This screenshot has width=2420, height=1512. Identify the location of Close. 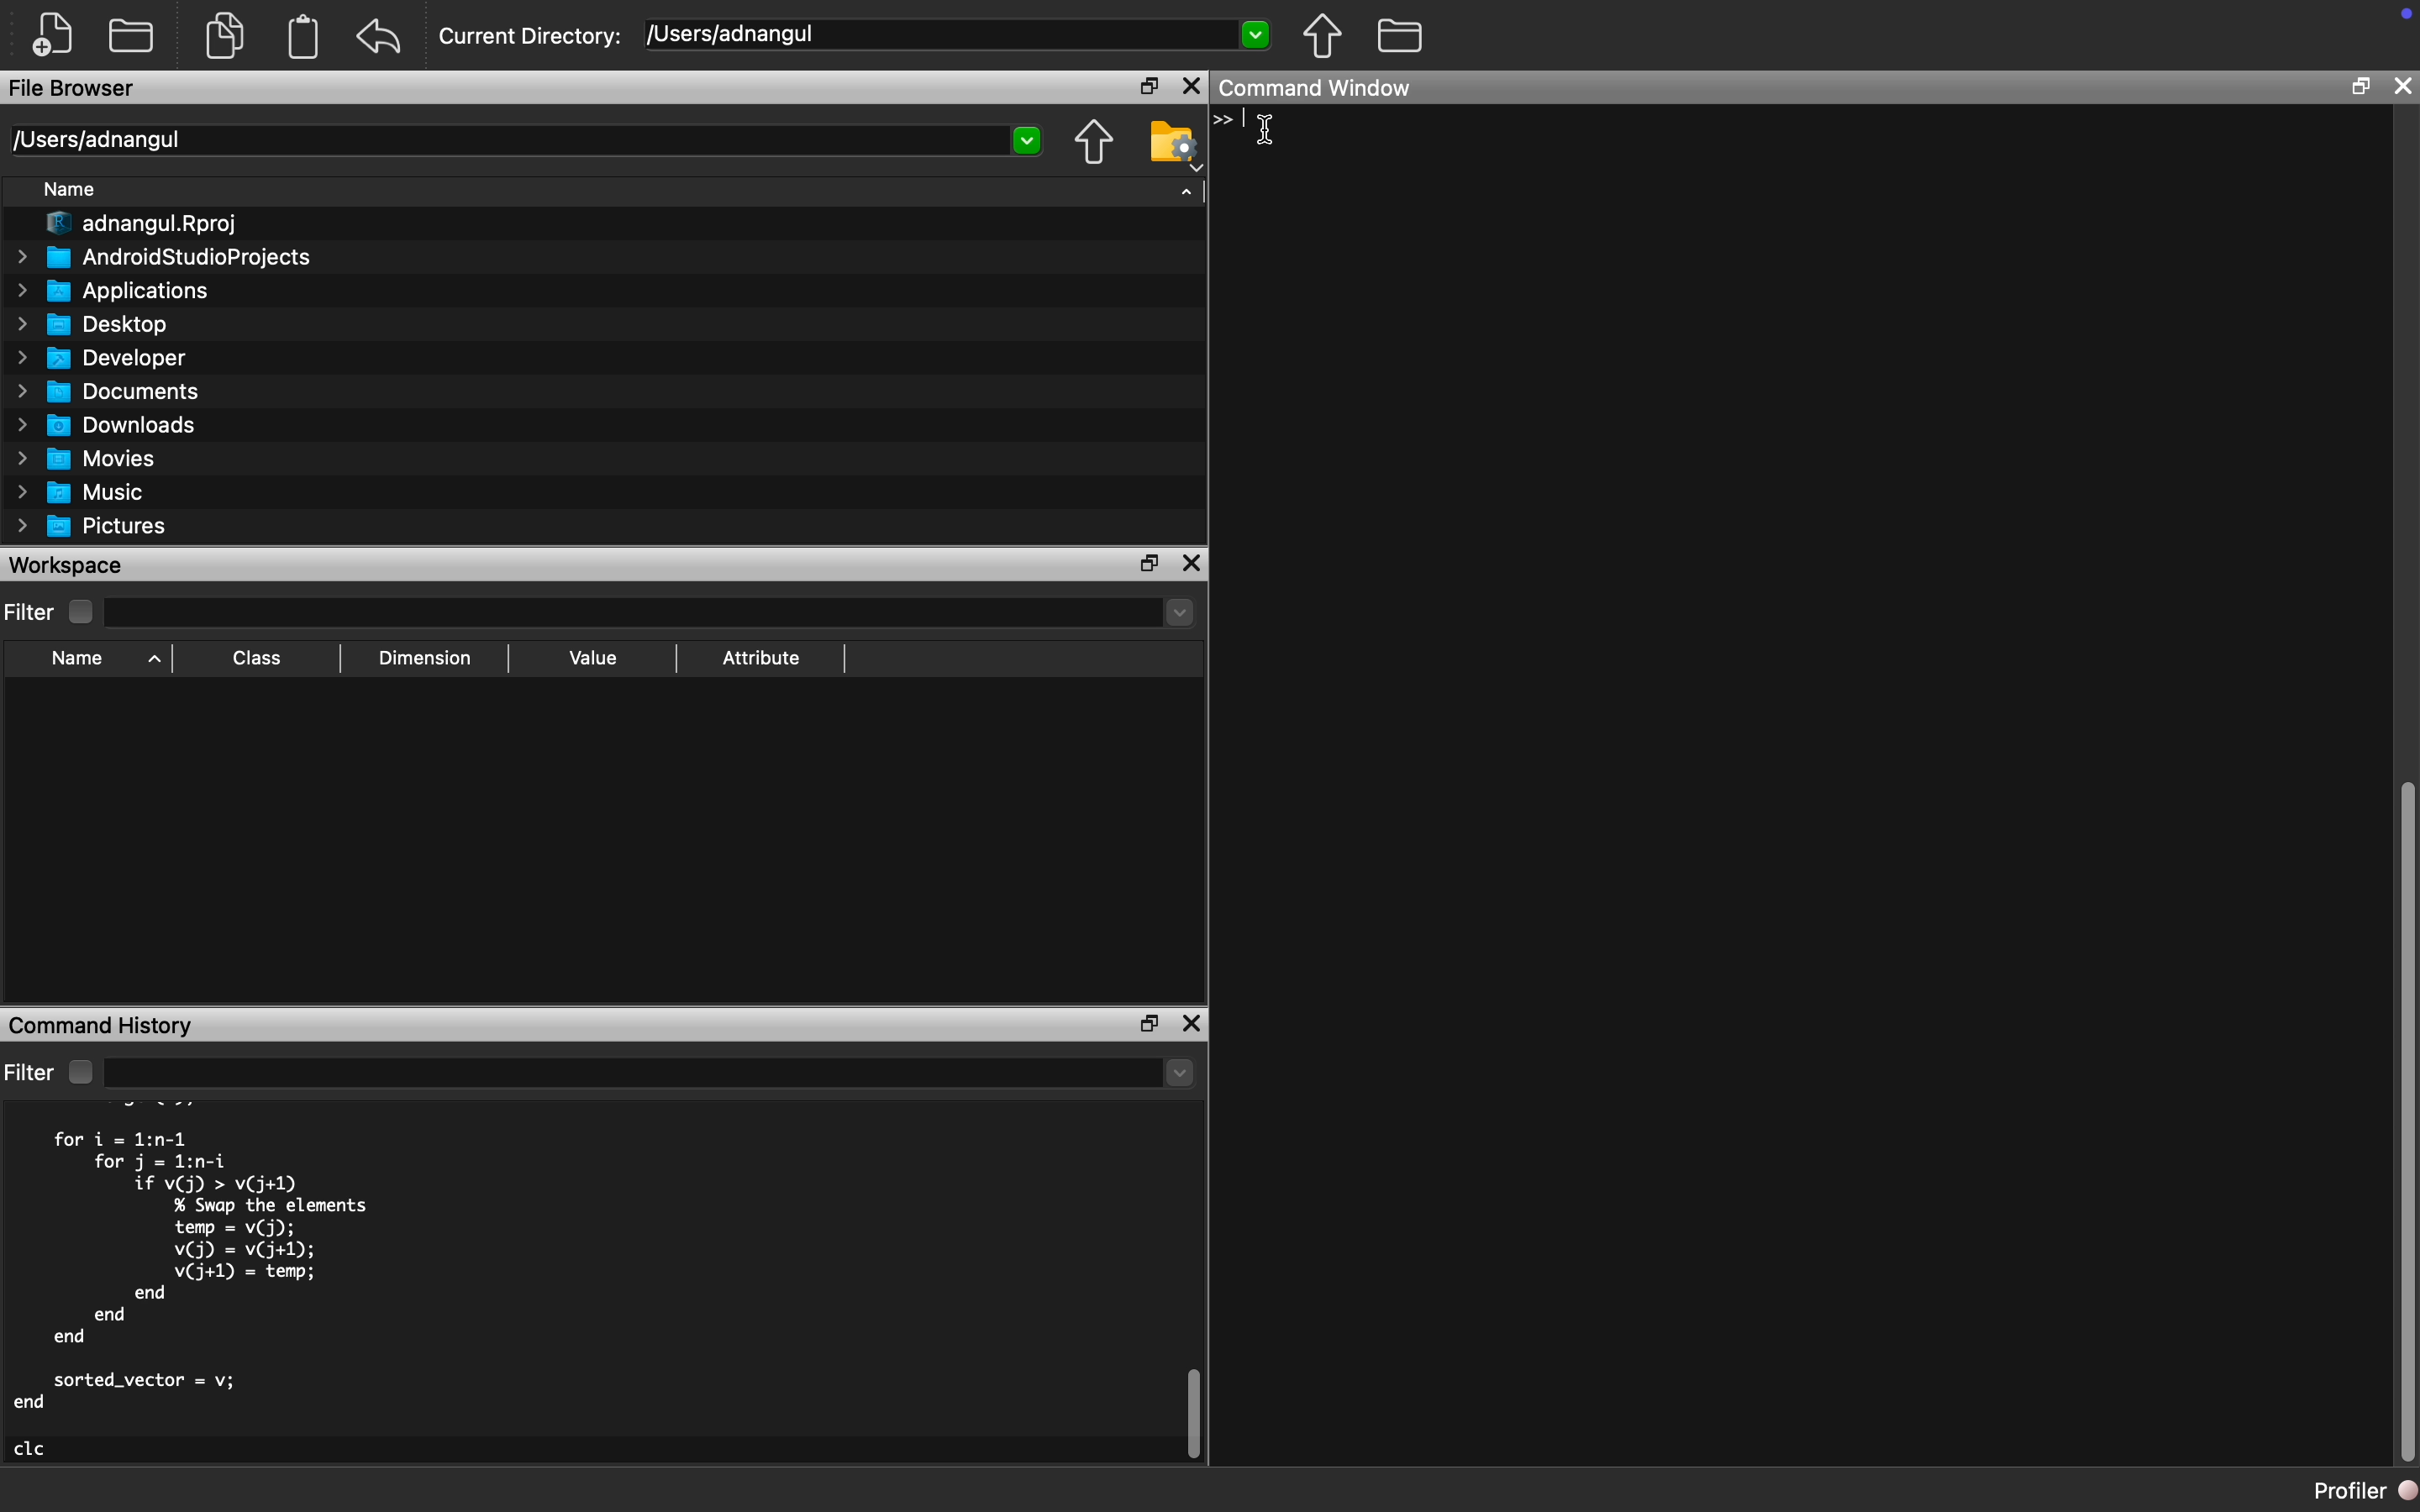
(2401, 86).